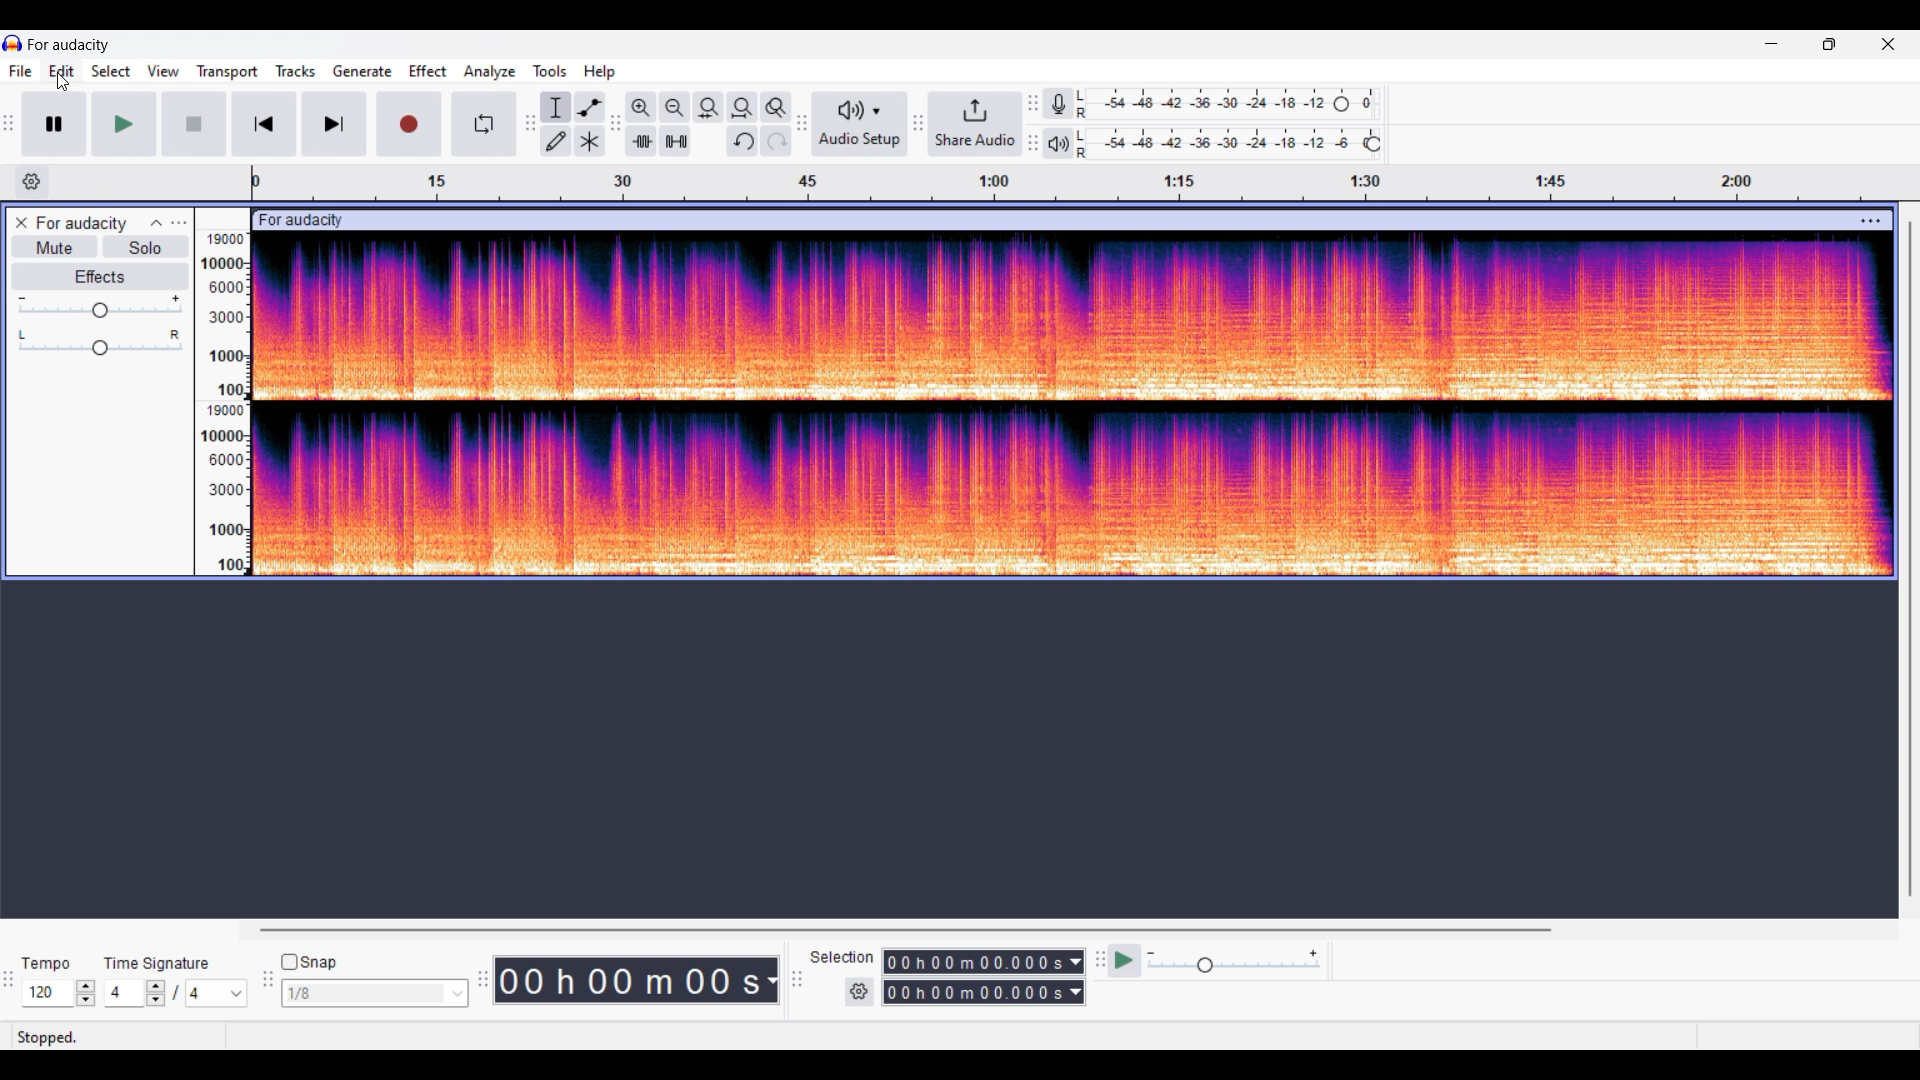  Describe the element at coordinates (59, 993) in the screenshot. I see `Tempo settings` at that location.